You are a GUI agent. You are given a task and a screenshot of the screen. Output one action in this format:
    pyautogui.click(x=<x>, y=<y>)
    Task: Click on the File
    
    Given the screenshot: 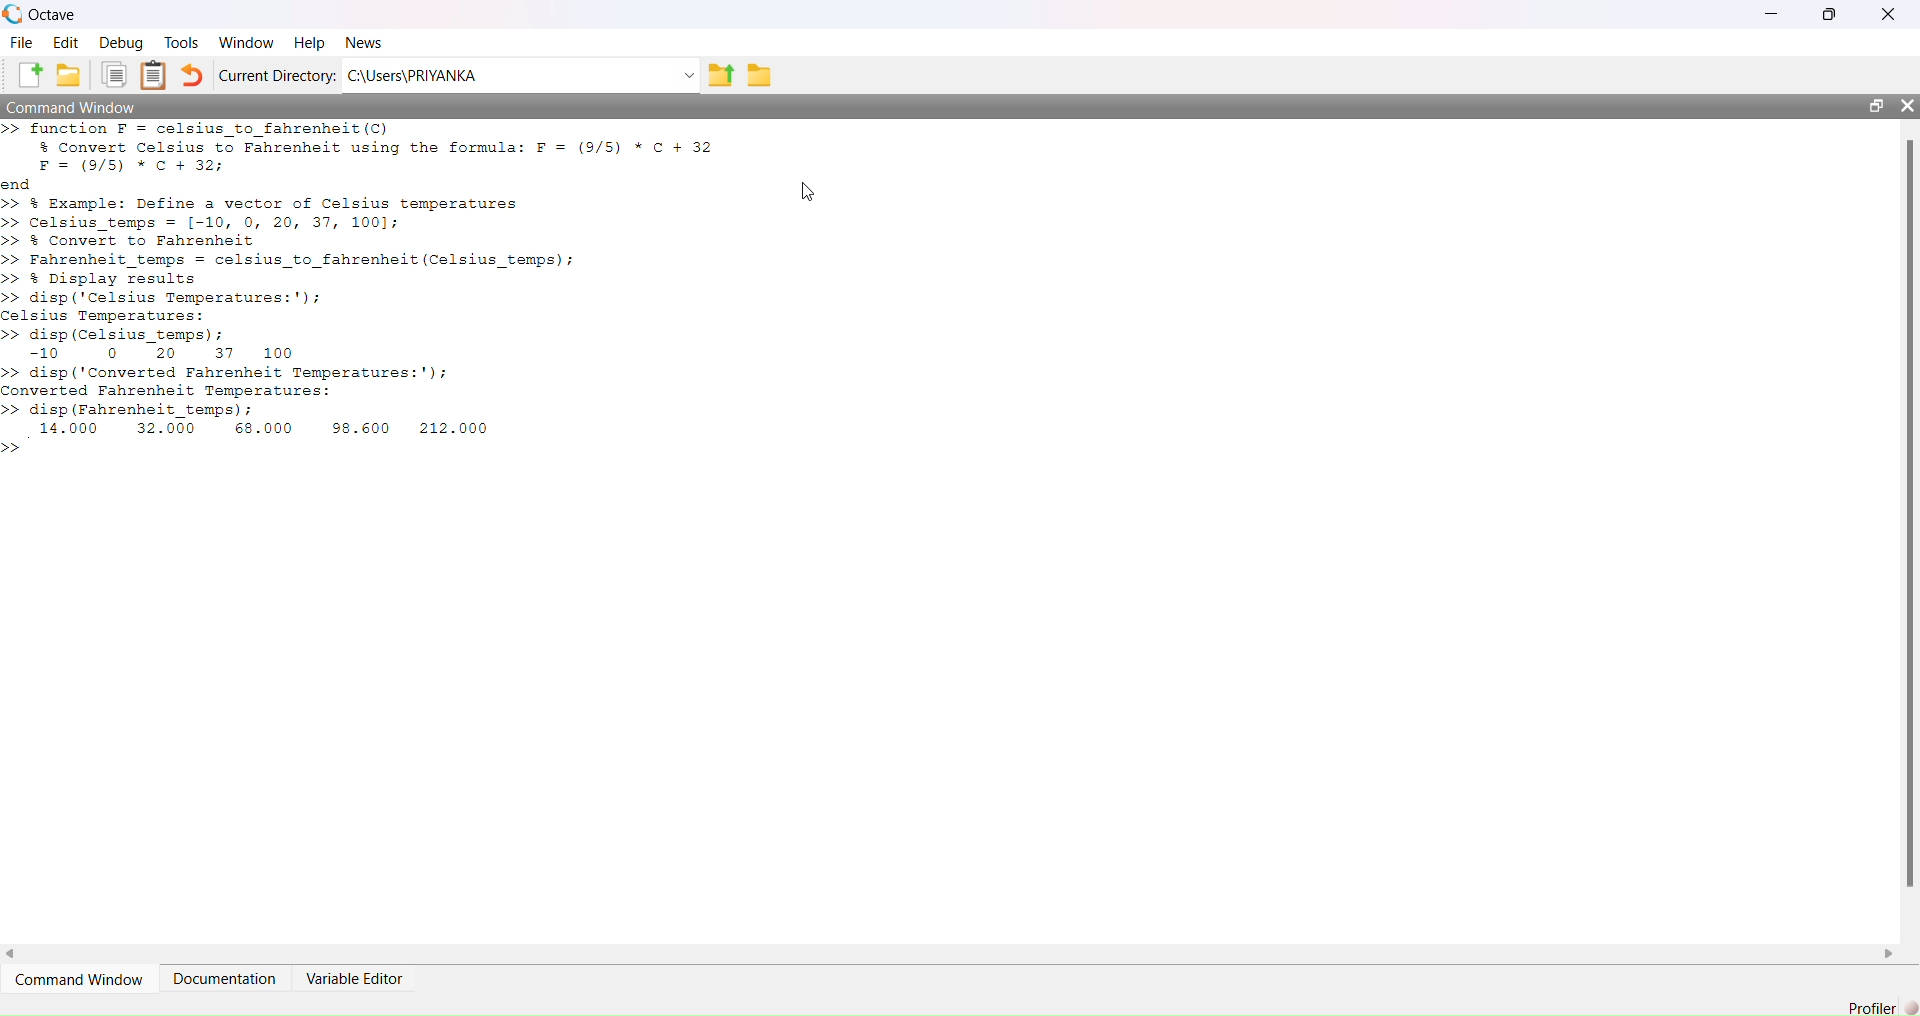 What is the action you would take?
    pyautogui.click(x=20, y=42)
    